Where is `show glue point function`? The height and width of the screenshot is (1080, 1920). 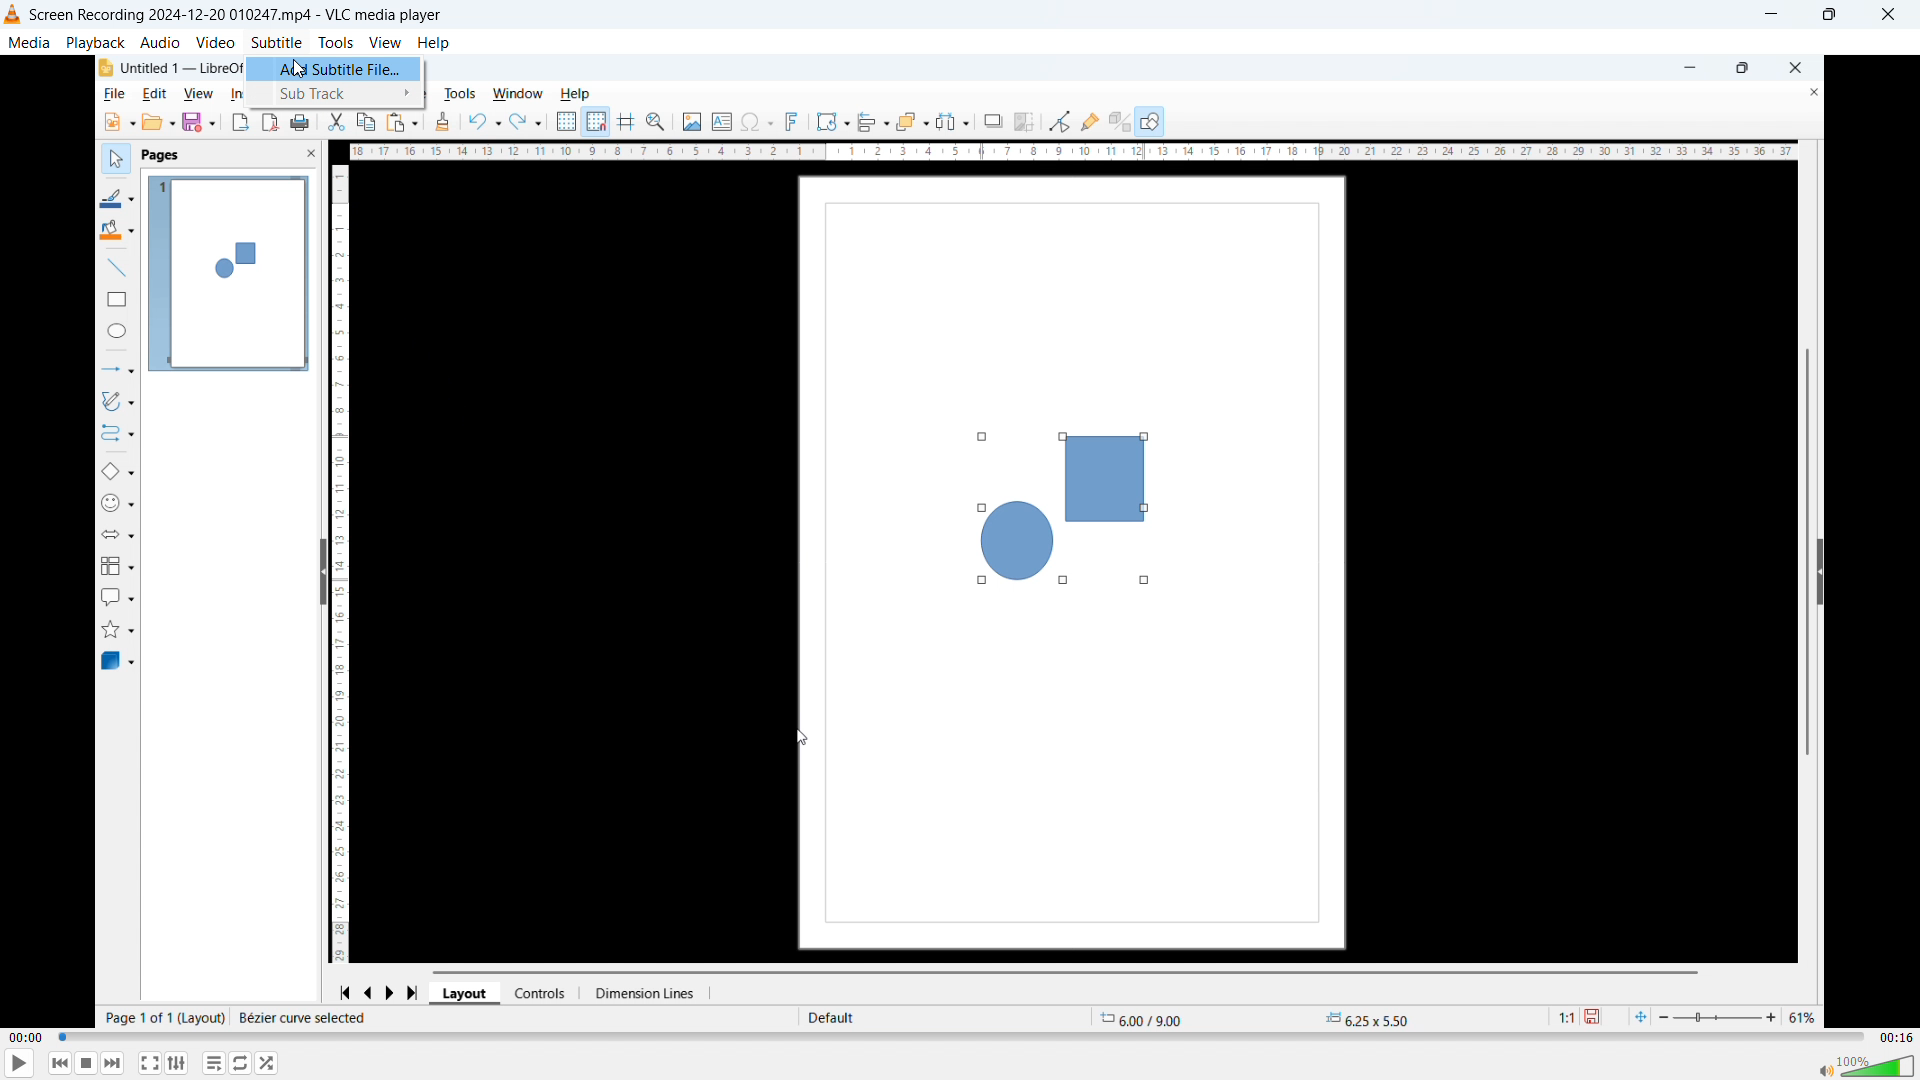 show glue point function is located at coordinates (1090, 120).